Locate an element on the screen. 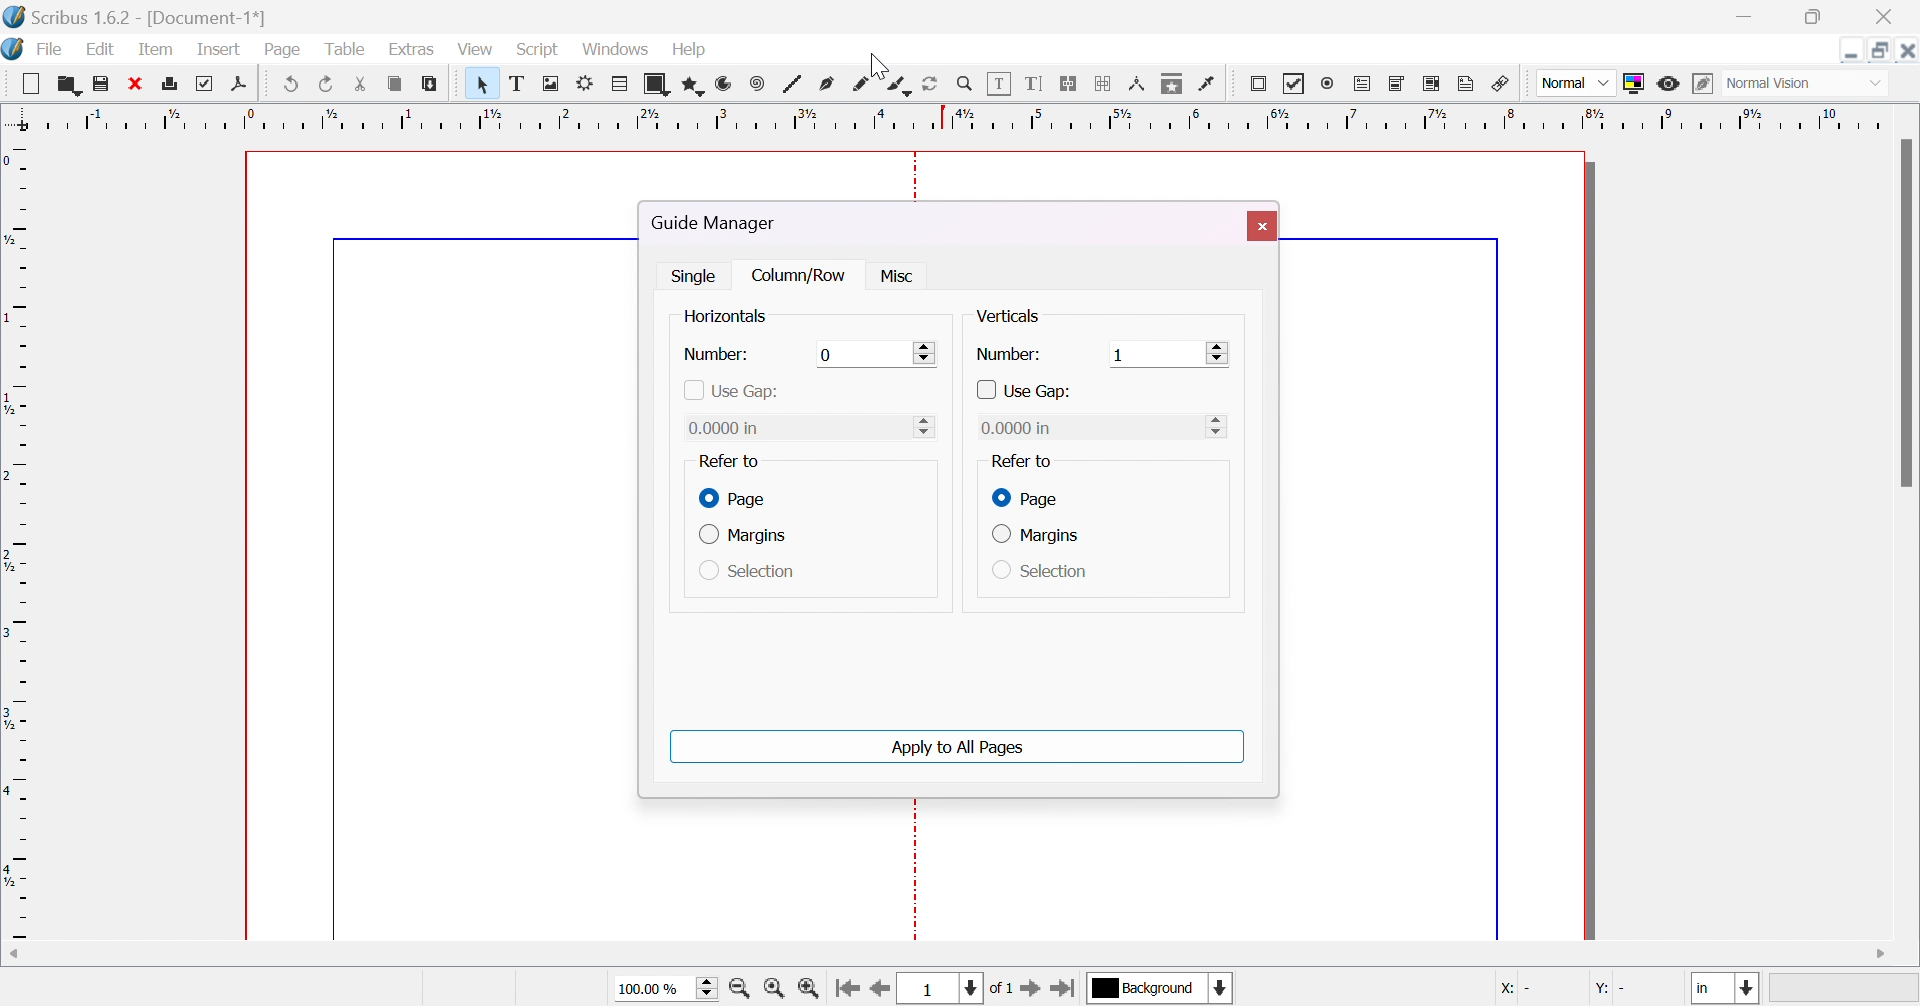 This screenshot has height=1006, width=1920. use gap is located at coordinates (1026, 392).